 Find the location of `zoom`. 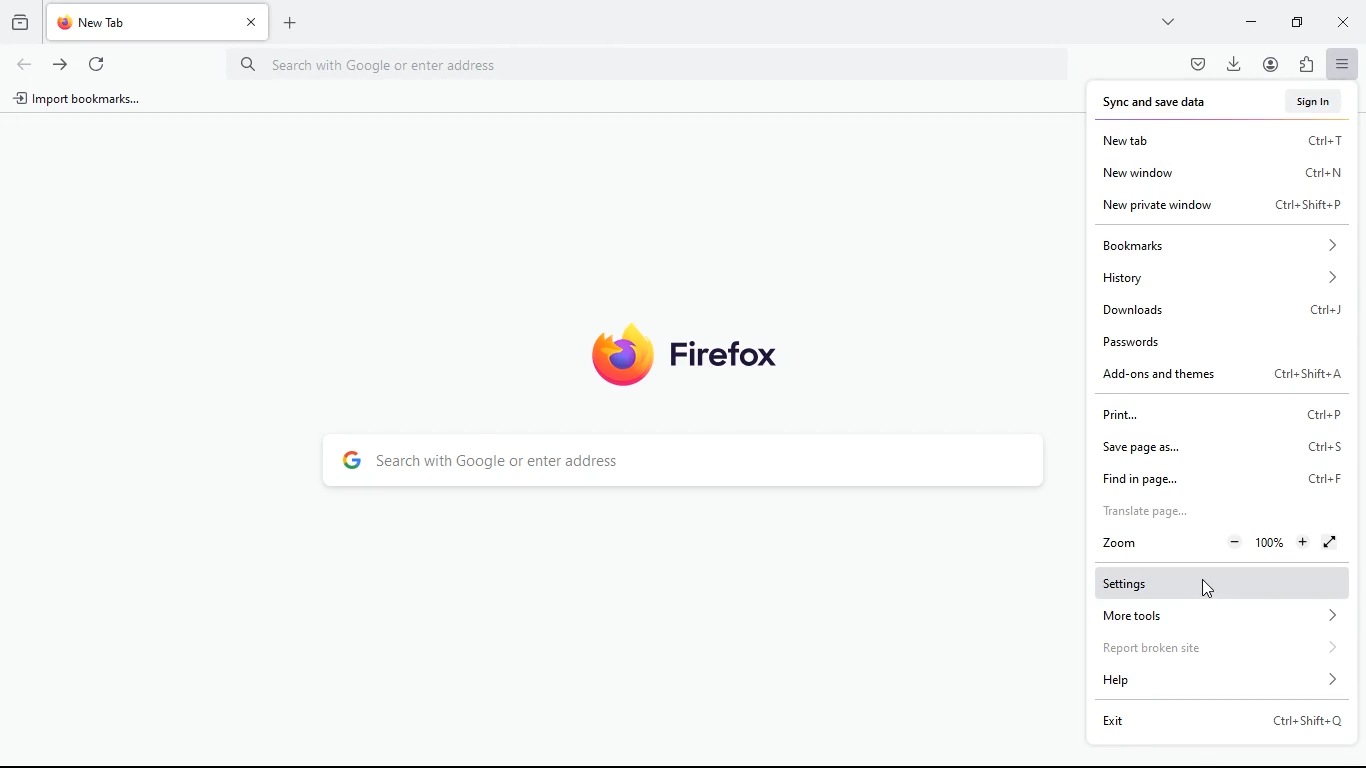

zoom is located at coordinates (1223, 544).